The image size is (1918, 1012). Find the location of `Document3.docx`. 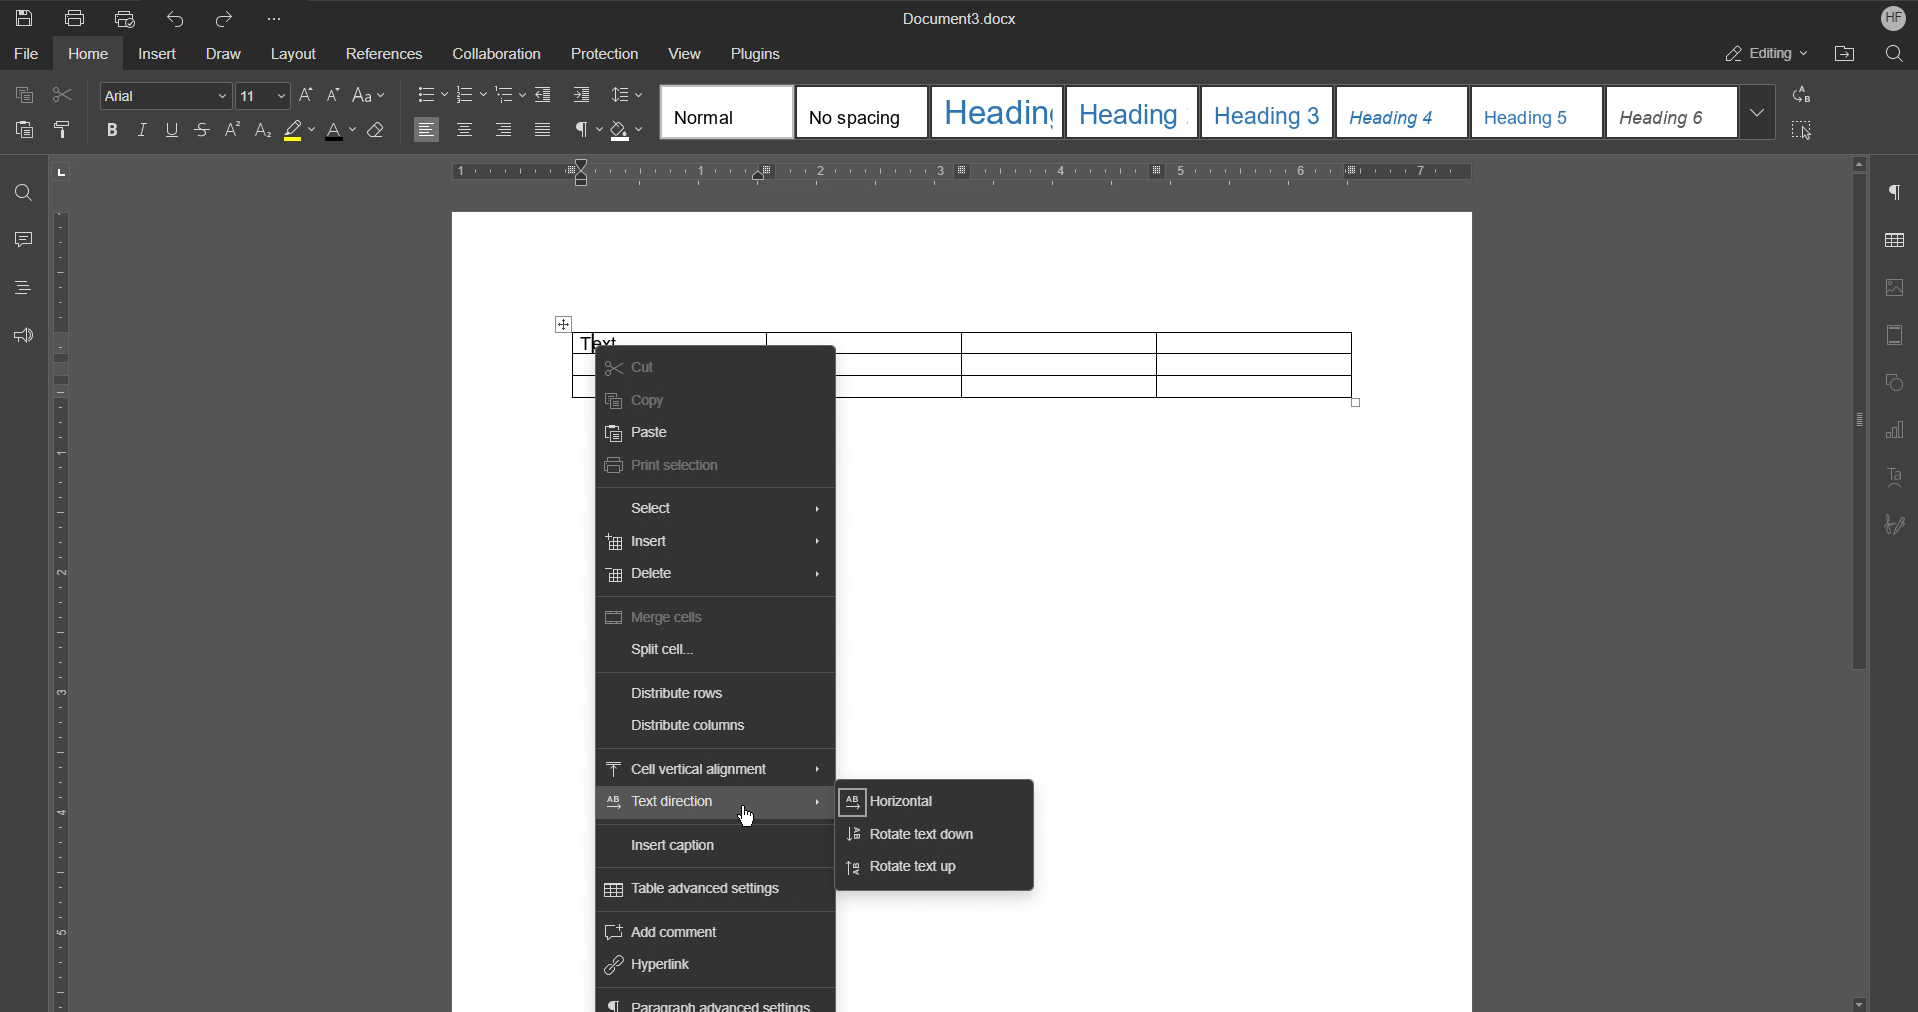

Document3.docx is located at coordinates (961, 16).